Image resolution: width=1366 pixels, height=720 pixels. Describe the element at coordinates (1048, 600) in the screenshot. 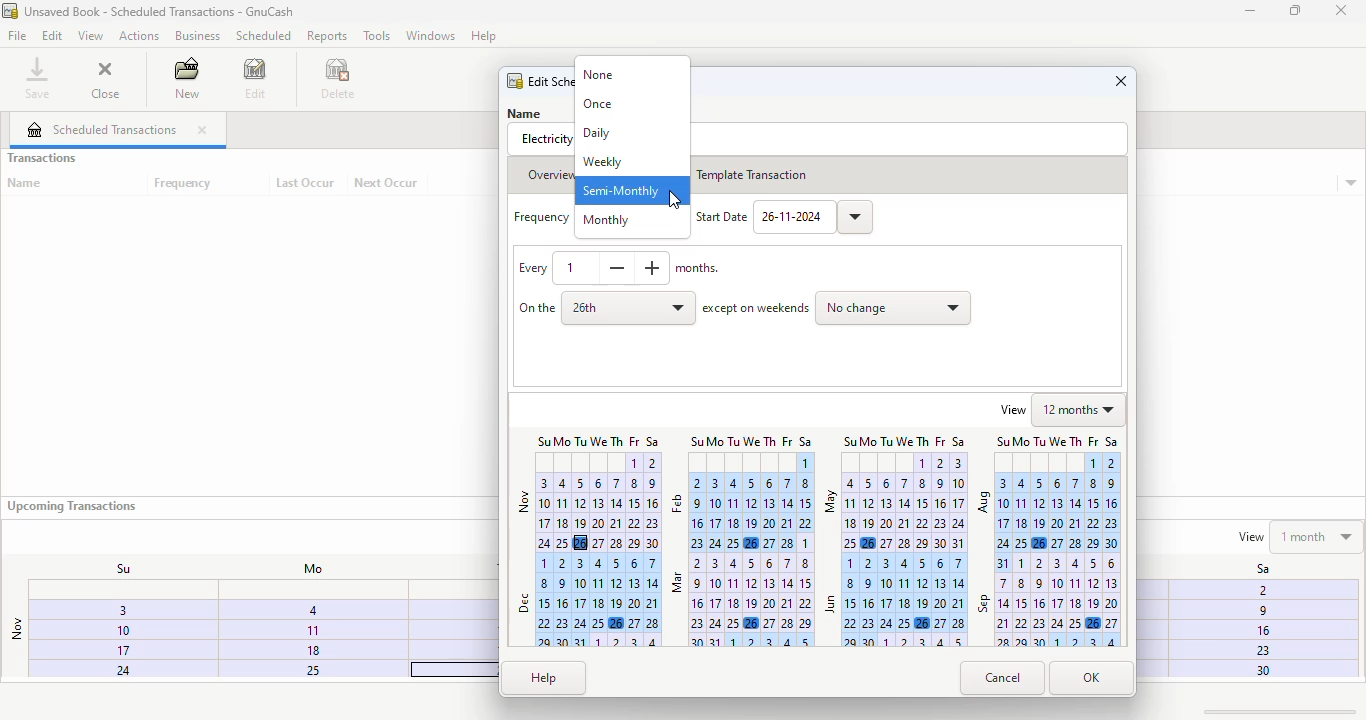

I see `September calendar` at that location.